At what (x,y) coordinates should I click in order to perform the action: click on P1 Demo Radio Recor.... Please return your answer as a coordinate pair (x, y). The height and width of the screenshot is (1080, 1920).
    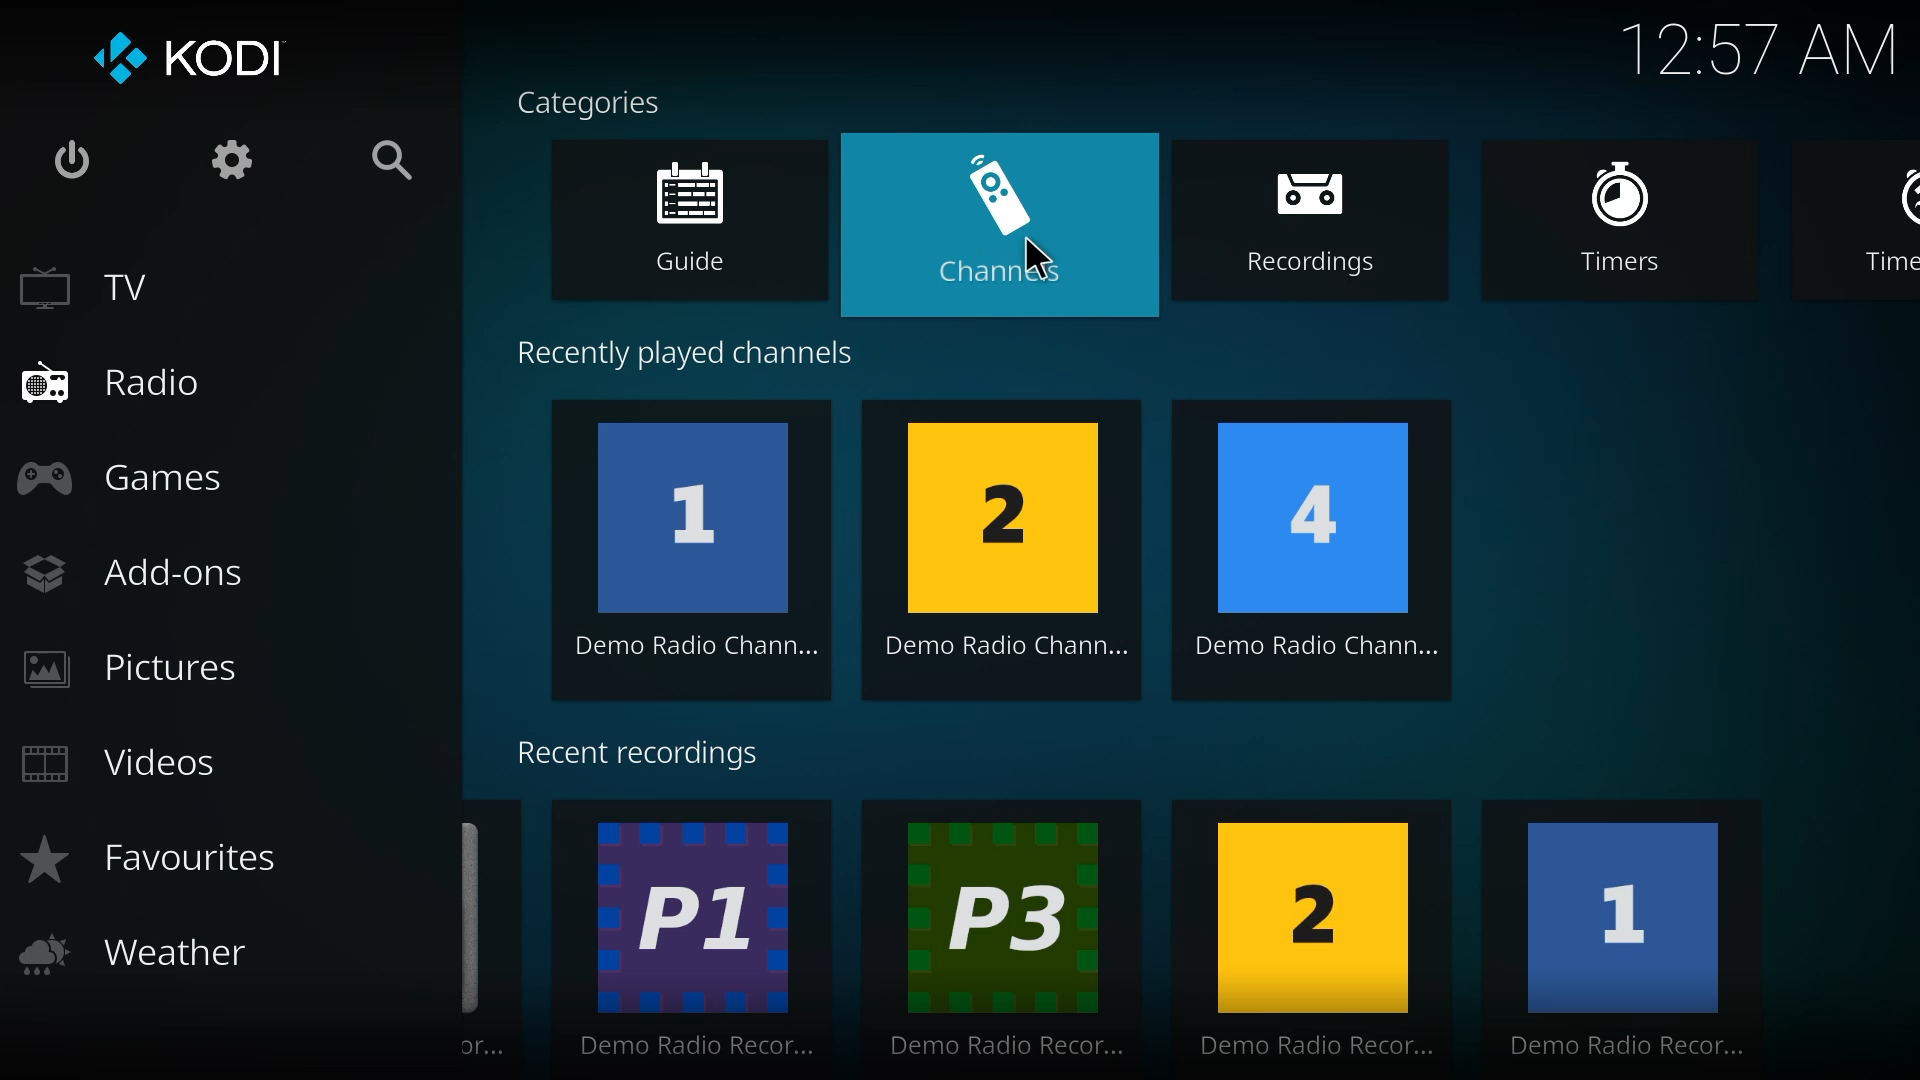
    Looking at the image, I should click on (699, 937).